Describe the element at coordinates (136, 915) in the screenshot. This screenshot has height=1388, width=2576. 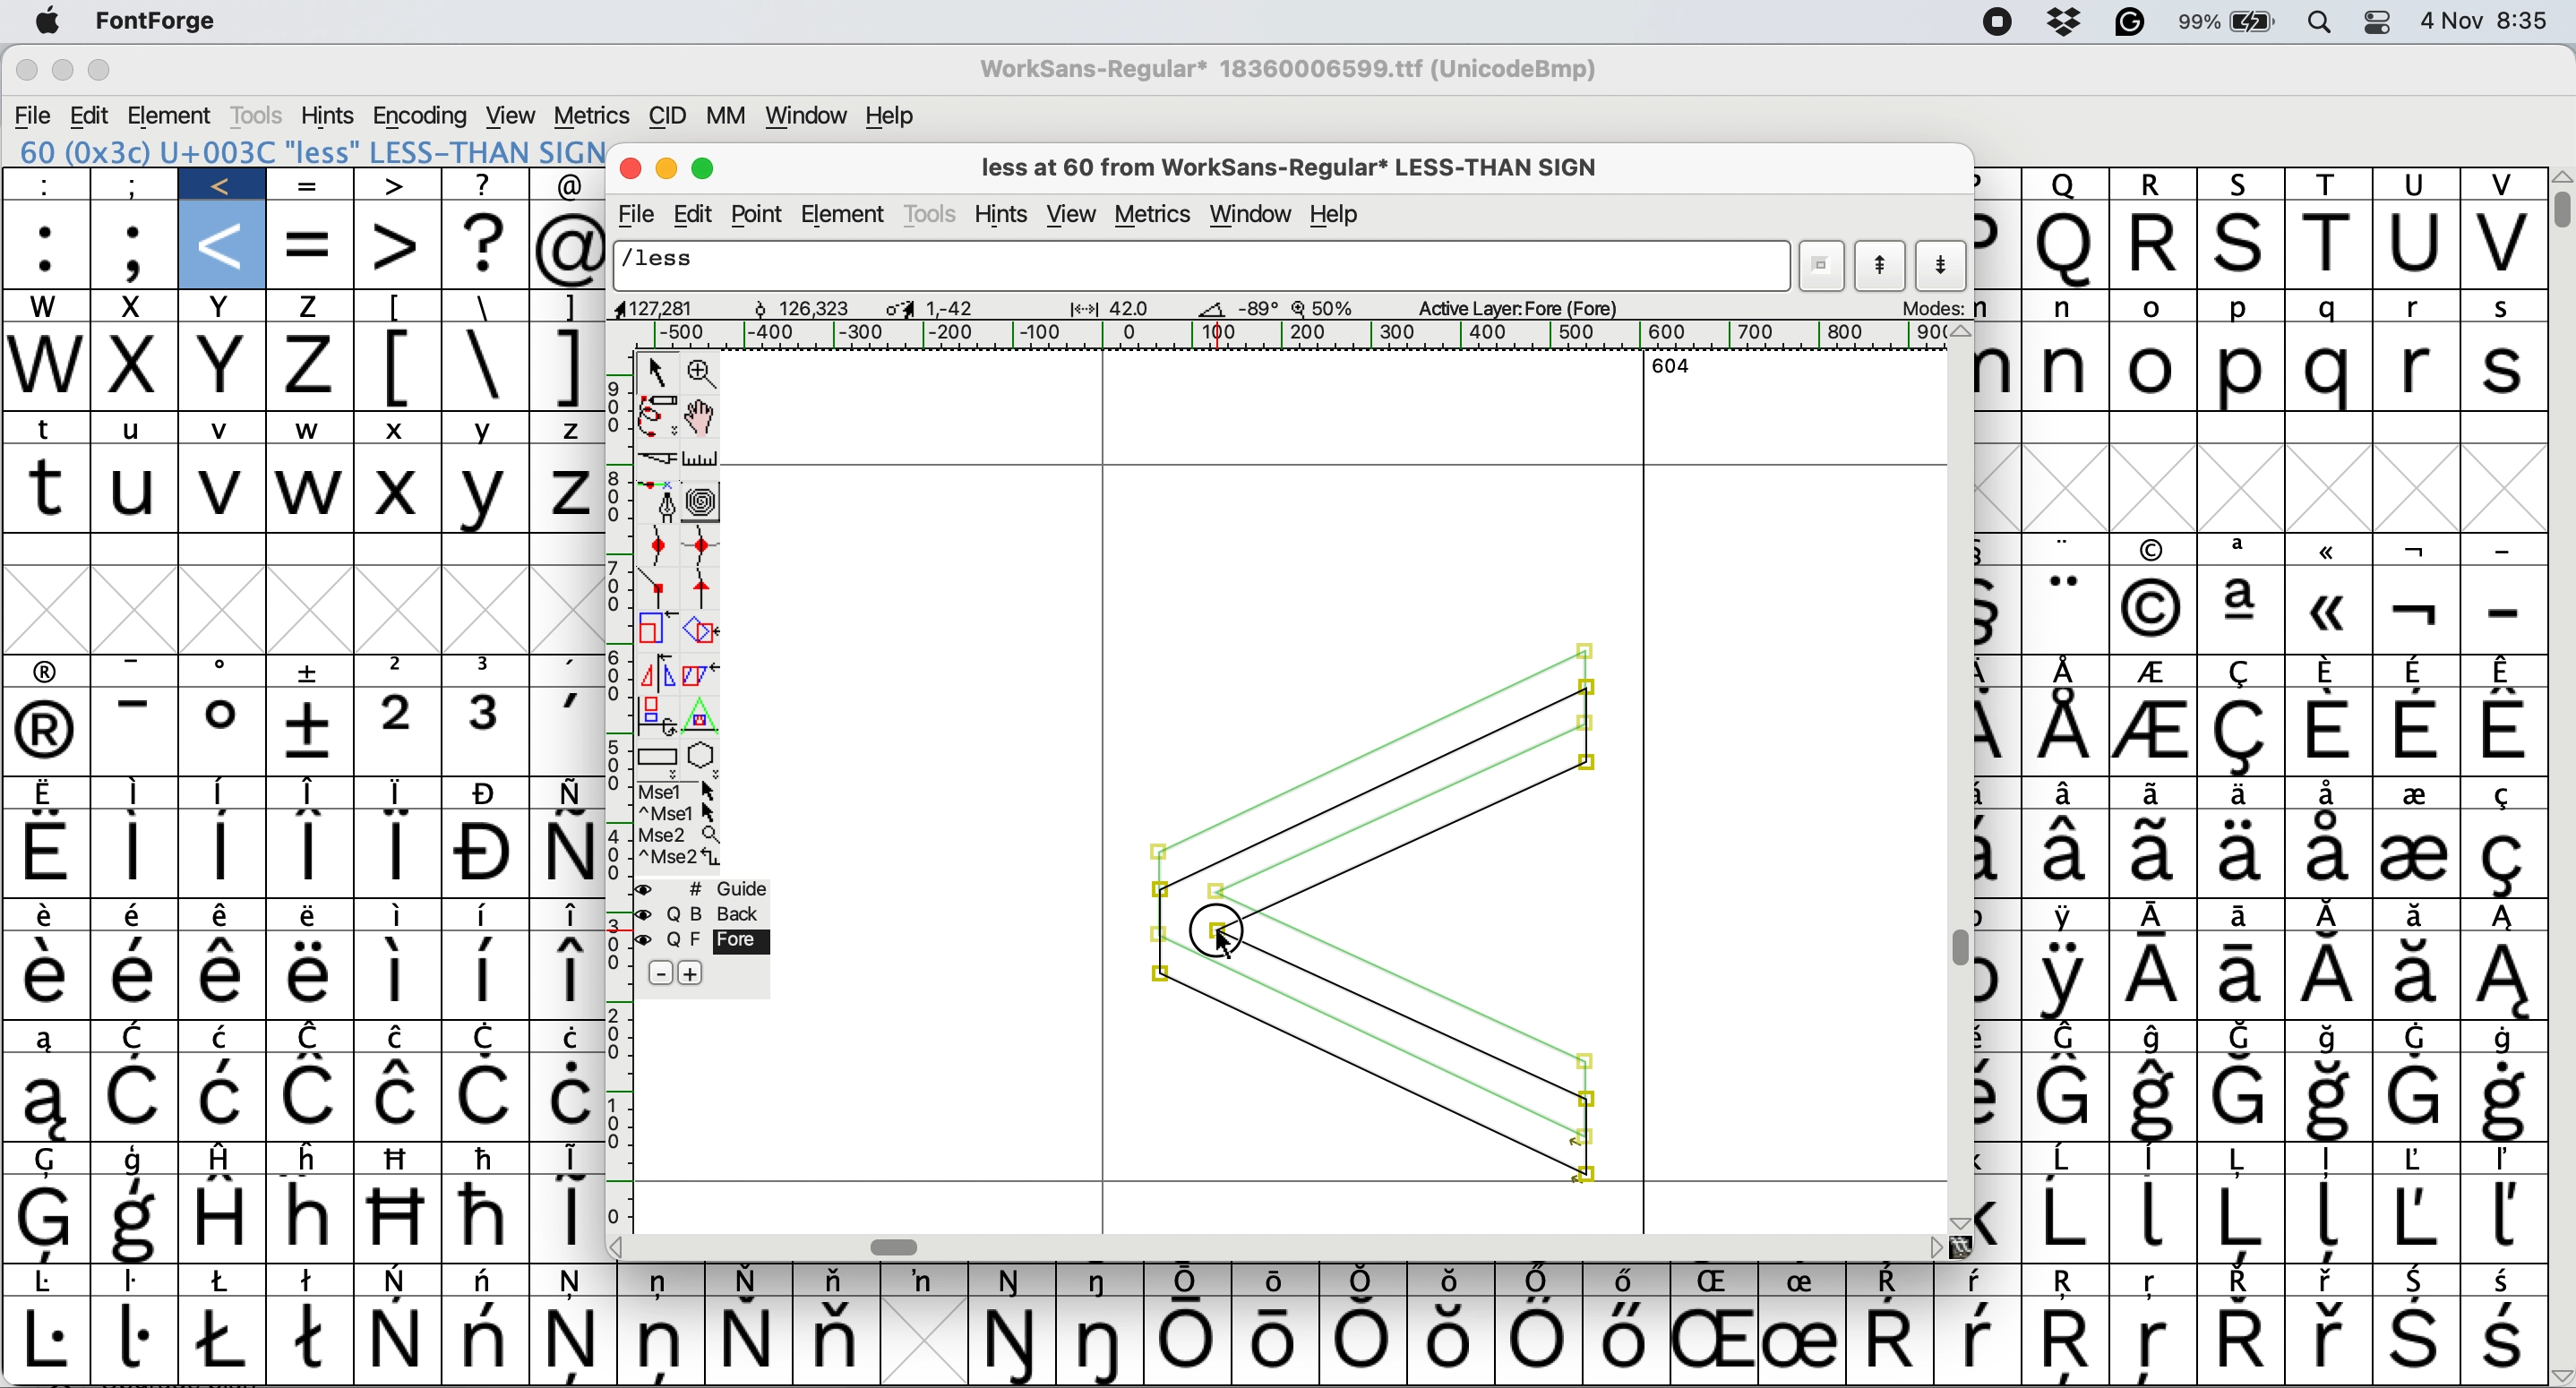
I see `Symbol` at that location.